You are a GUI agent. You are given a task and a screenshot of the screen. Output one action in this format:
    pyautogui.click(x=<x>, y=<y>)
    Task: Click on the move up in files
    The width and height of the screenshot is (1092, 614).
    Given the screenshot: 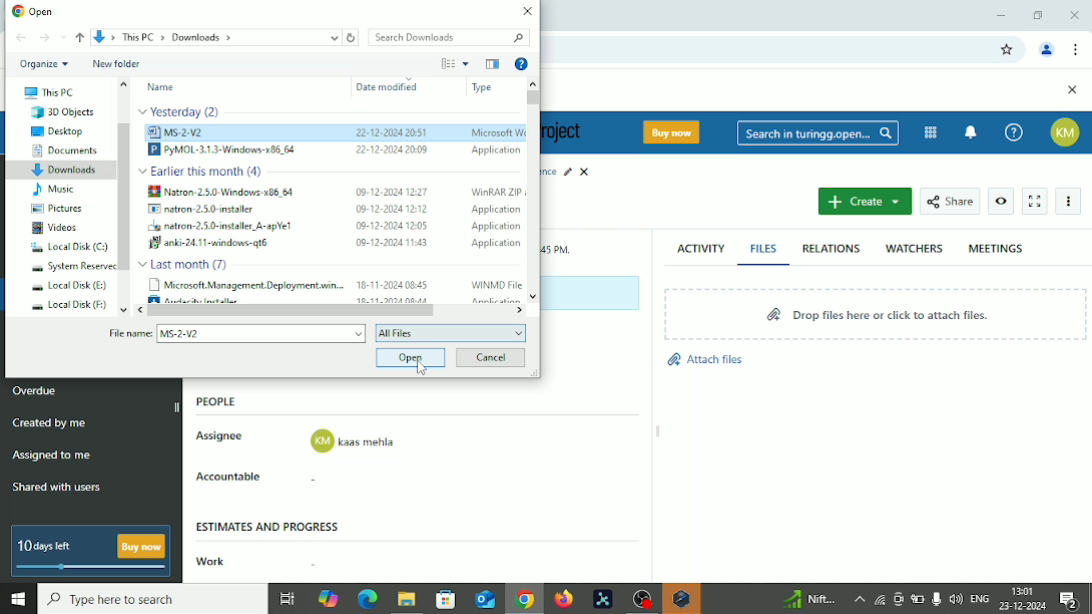 What is the action you would take?
    pyautogui.click(x=532, y=84)
    